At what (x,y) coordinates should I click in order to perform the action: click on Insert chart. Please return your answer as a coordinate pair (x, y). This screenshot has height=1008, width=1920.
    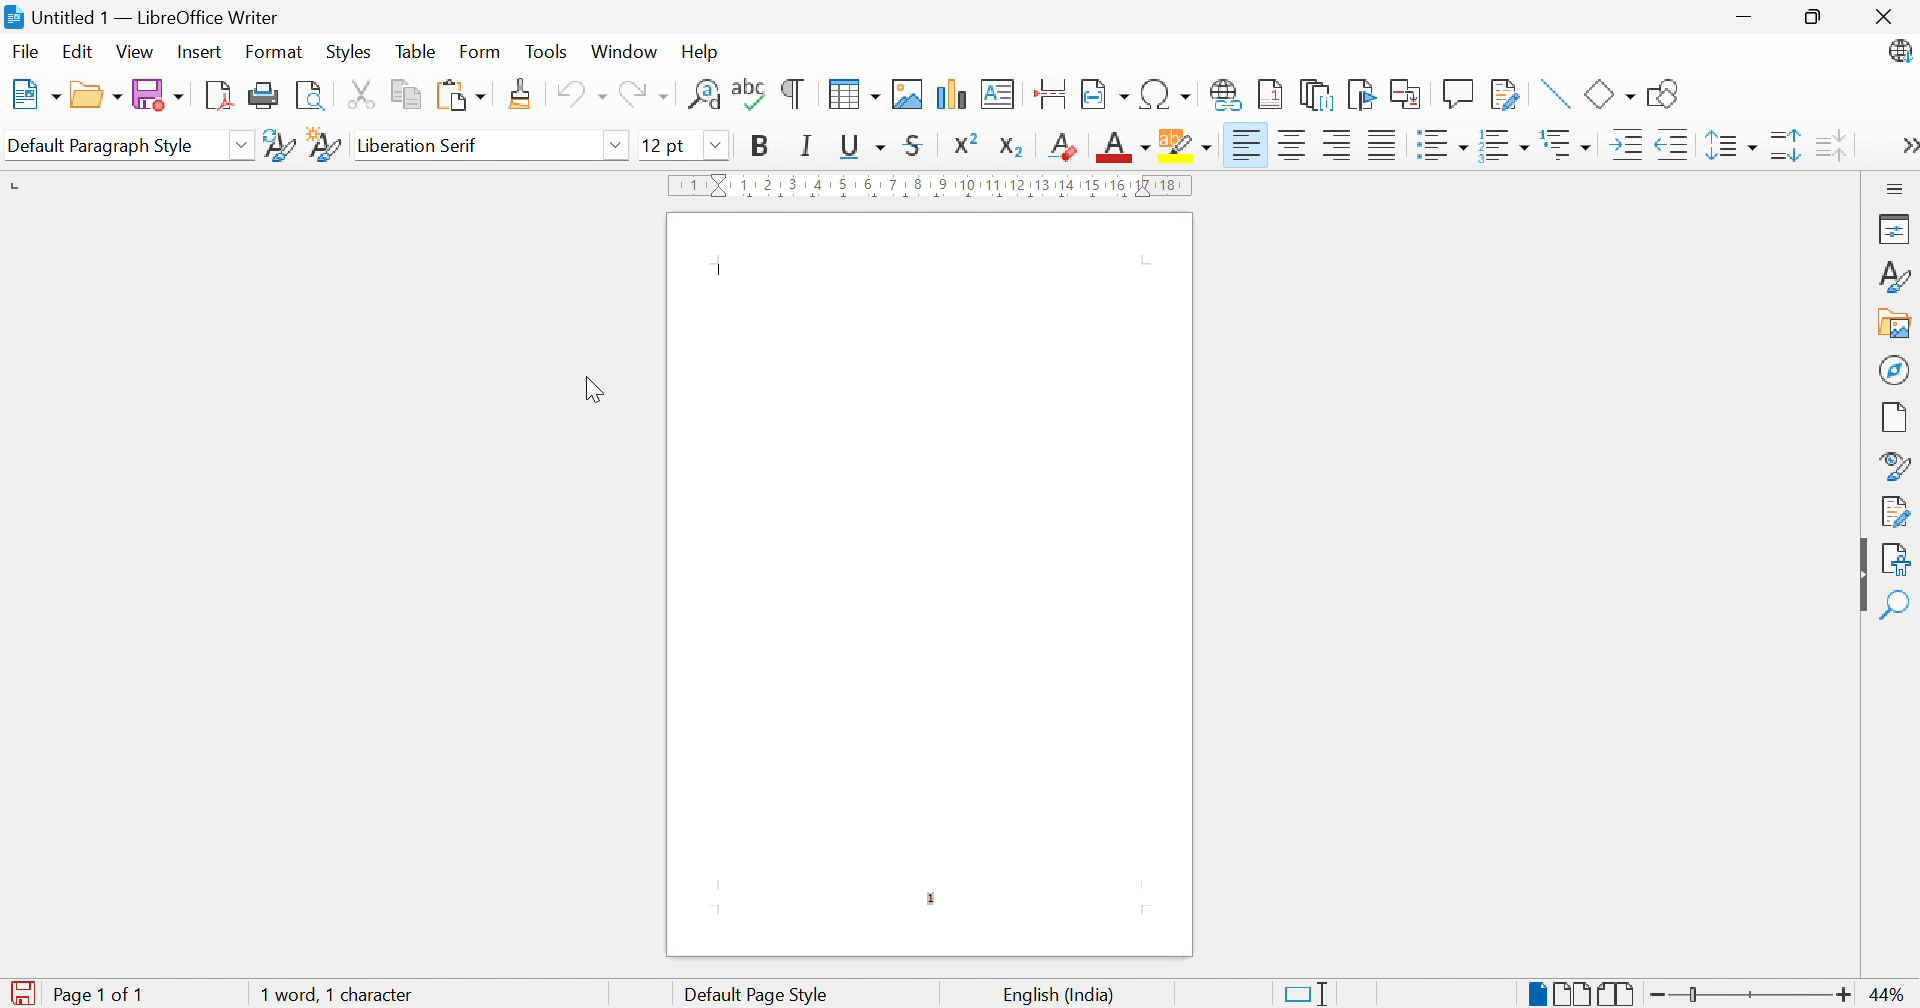
    Looking at the image, I should click on (953, 94).